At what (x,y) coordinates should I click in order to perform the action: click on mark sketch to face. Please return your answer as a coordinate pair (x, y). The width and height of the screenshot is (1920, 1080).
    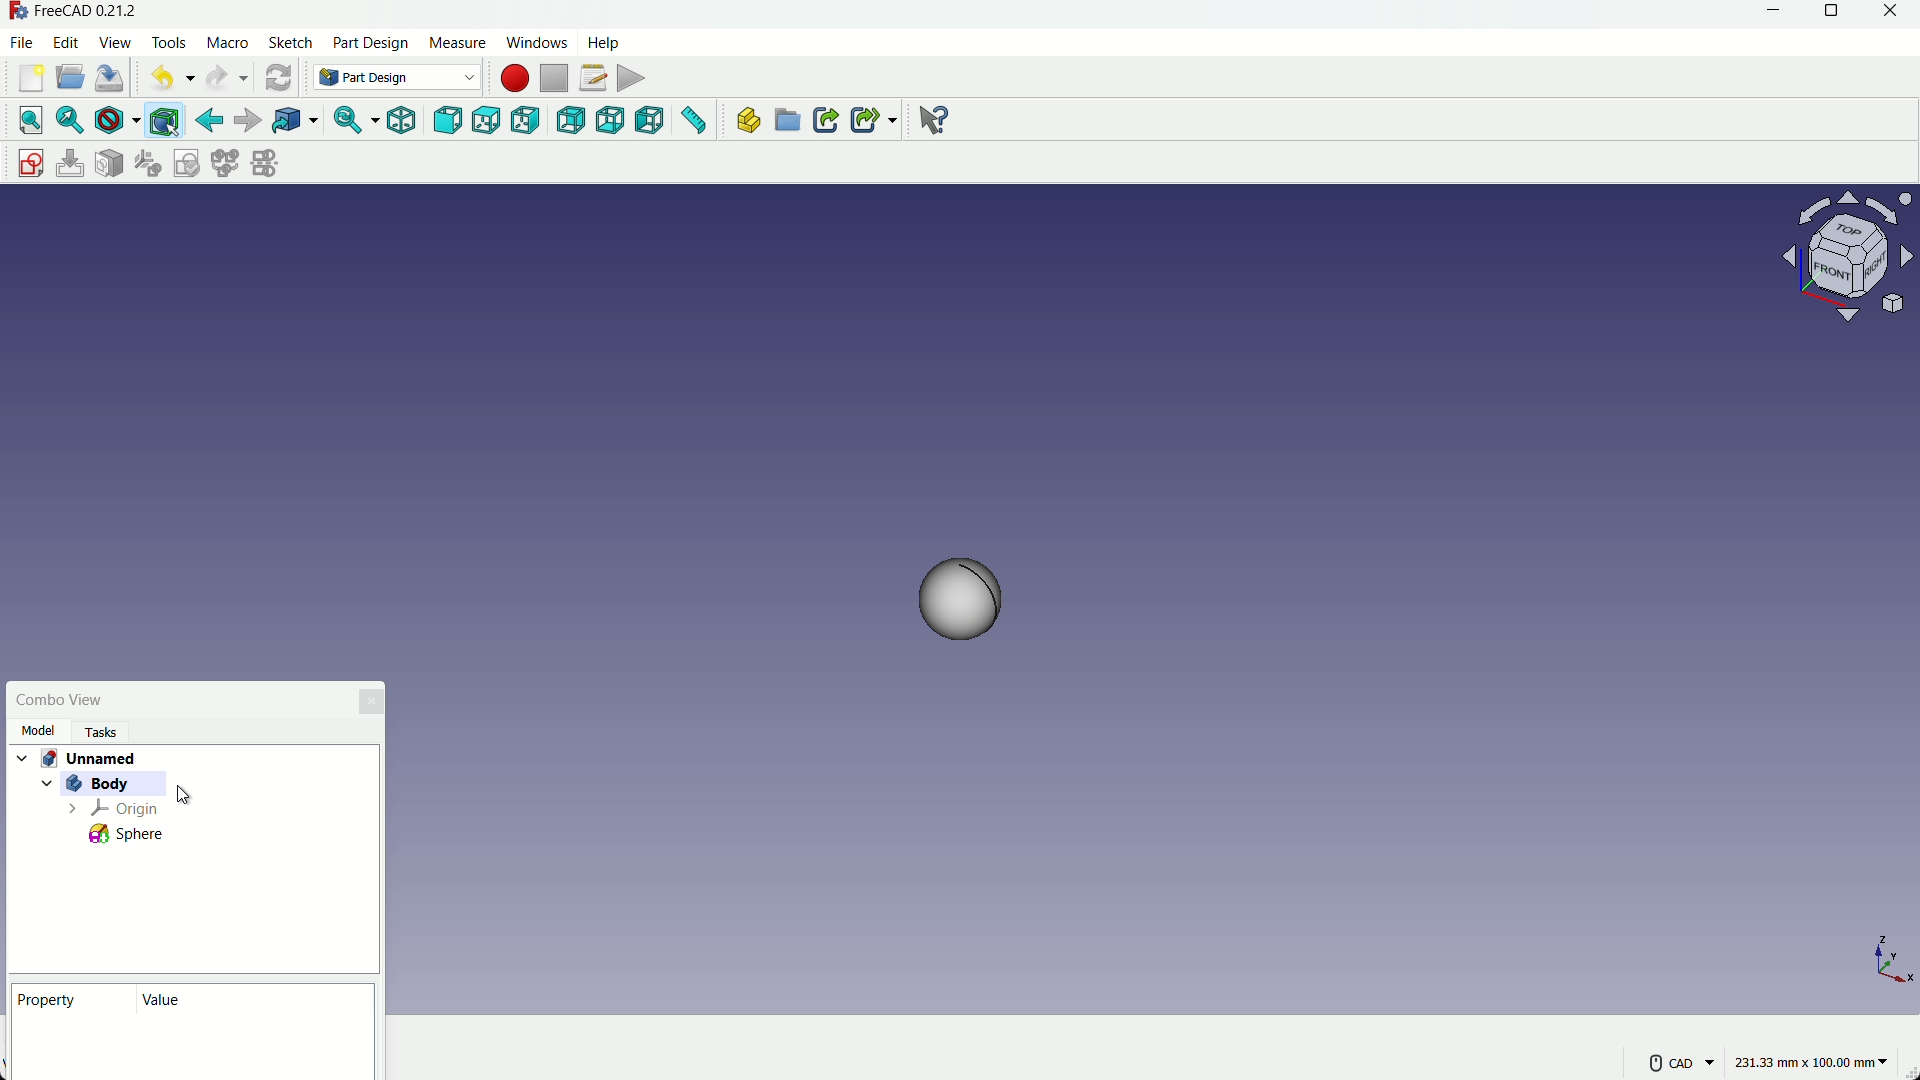
    Looking at the image, I should click on (110, 164).